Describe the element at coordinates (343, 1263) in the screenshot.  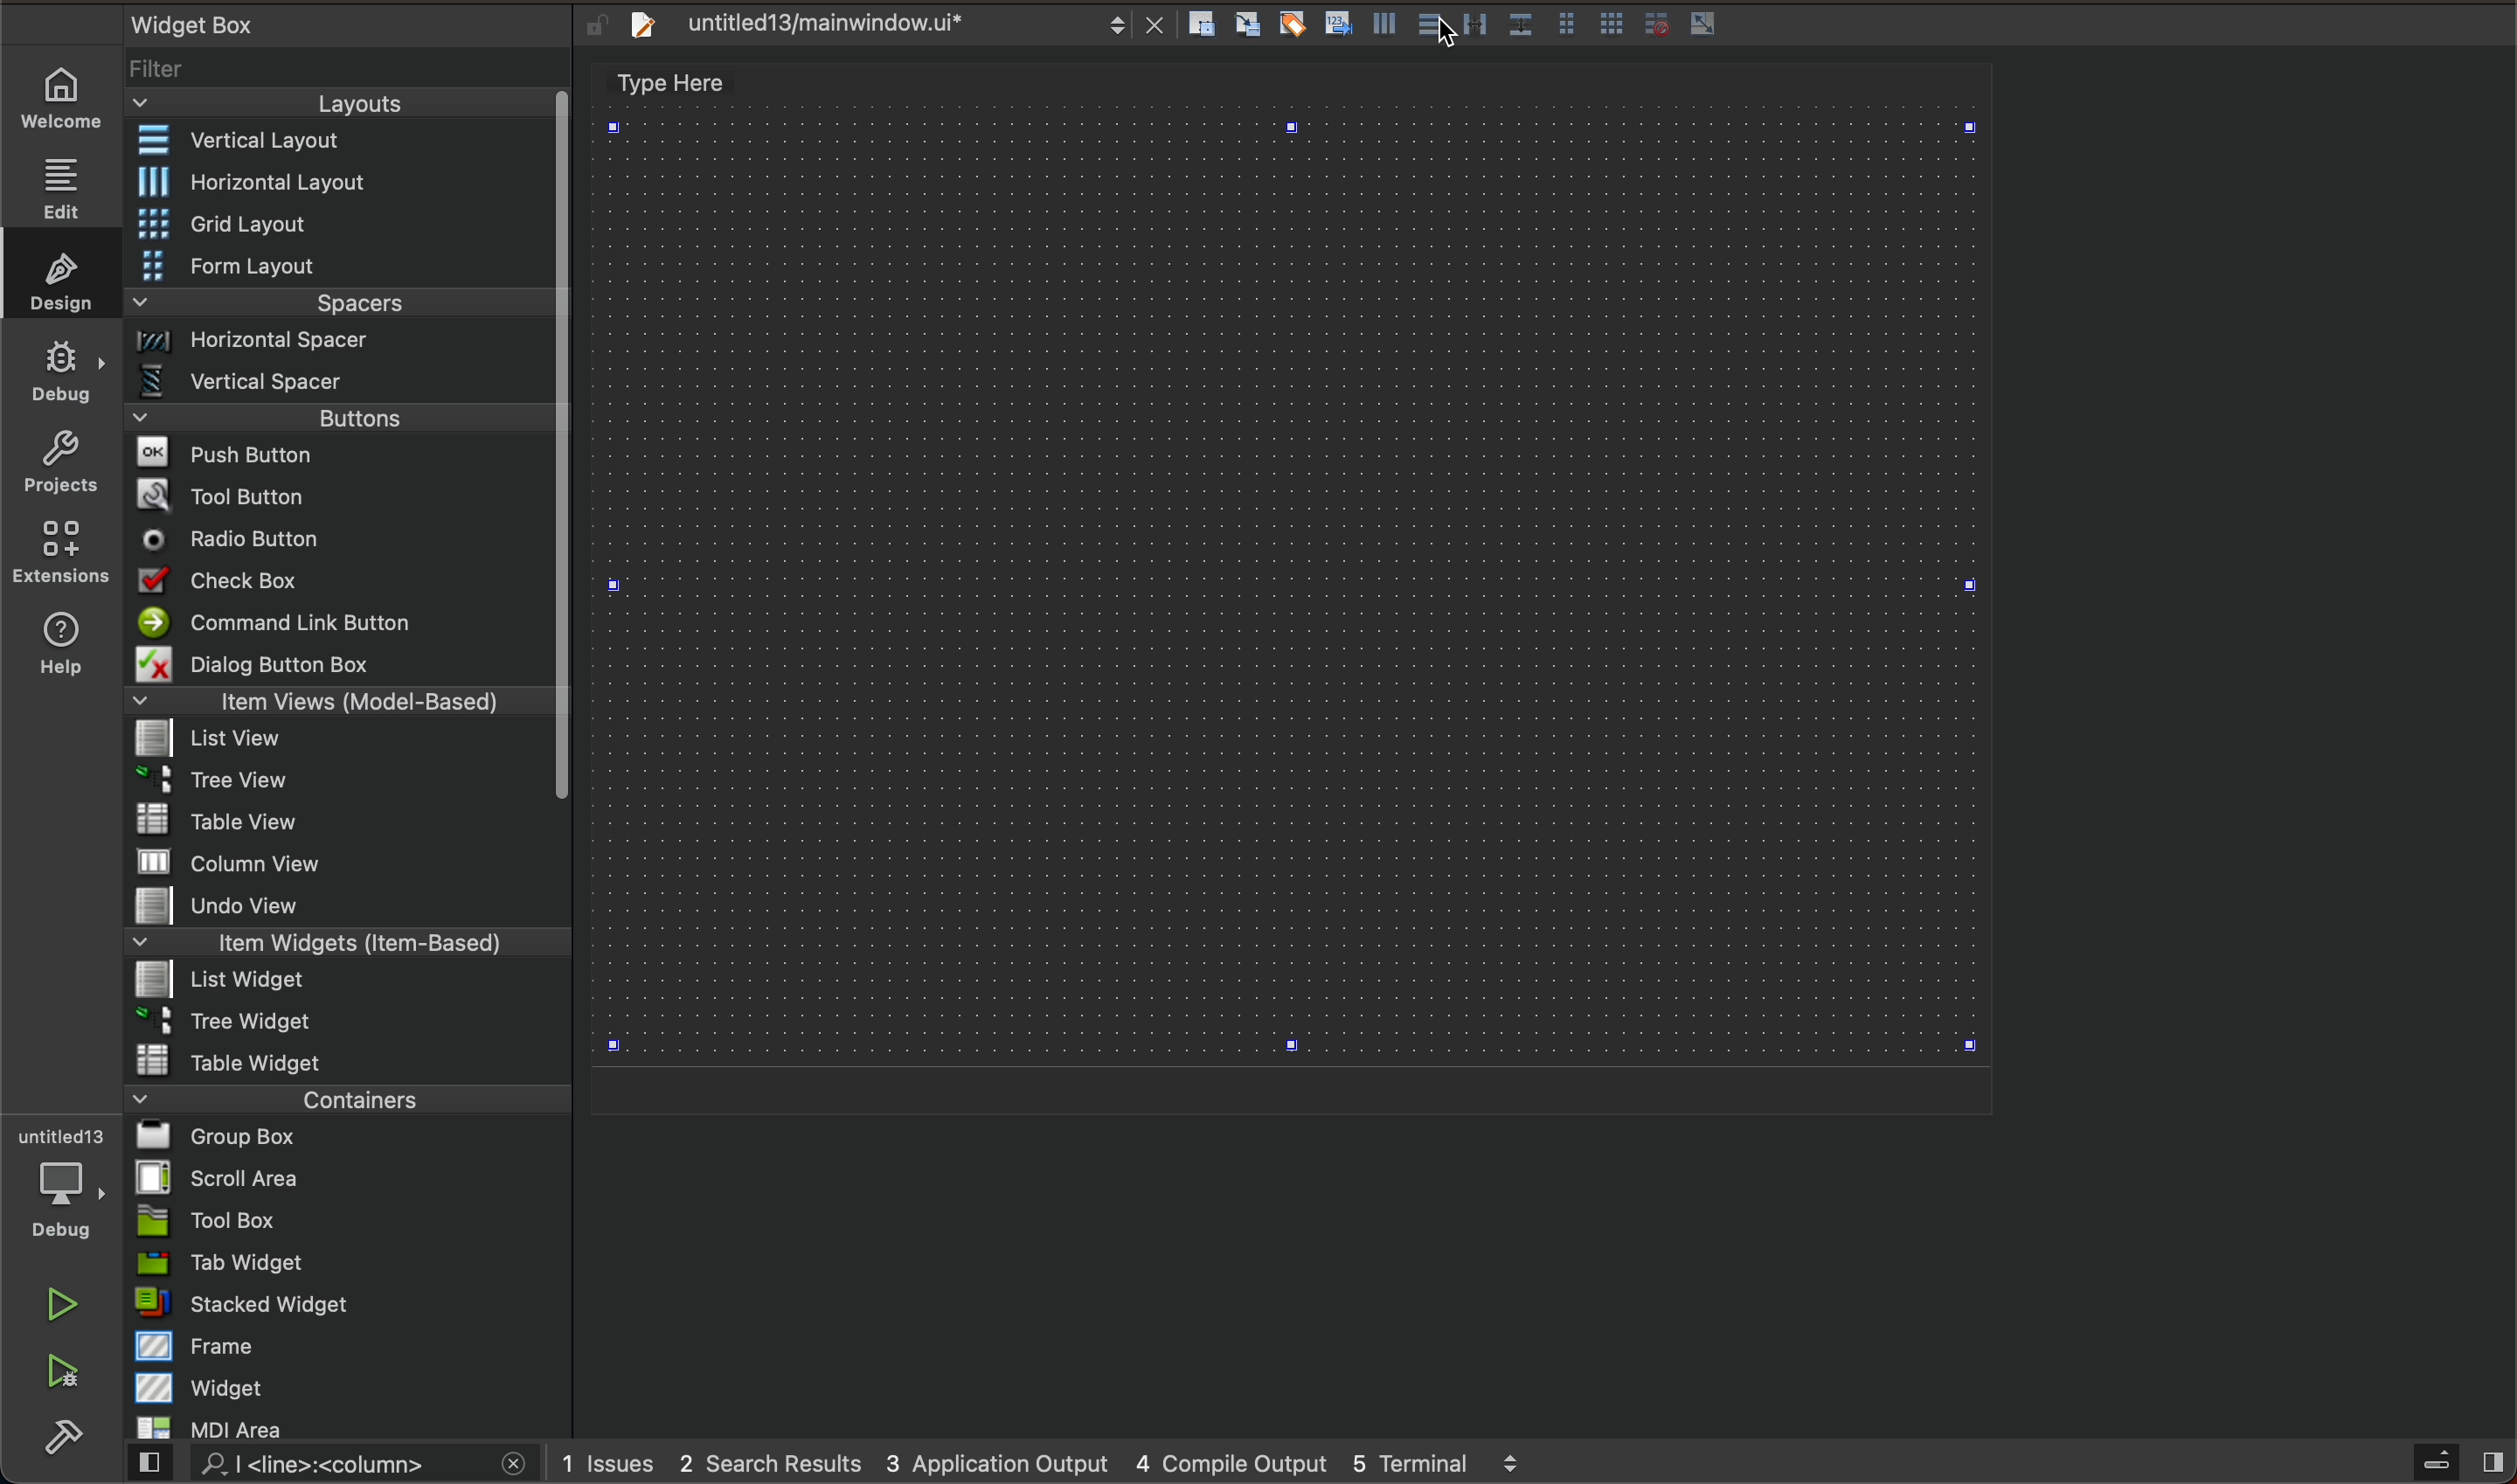
I see `tab widget` at that location.